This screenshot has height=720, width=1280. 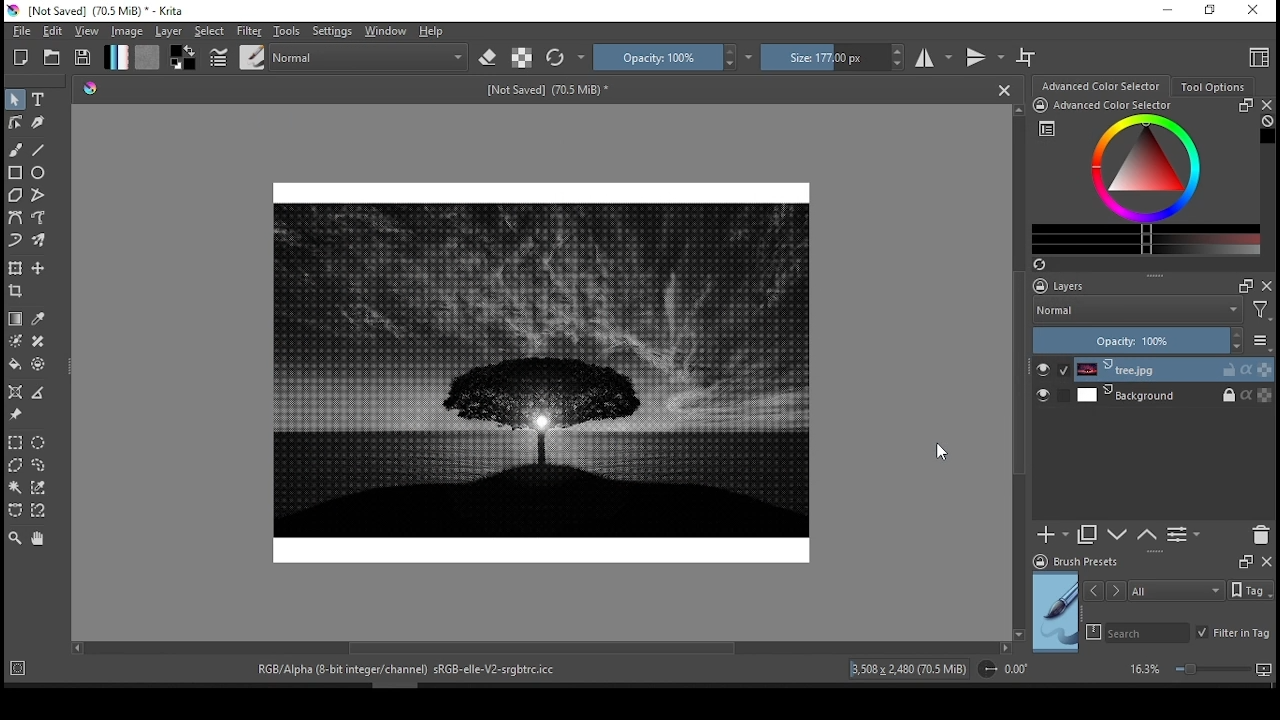 I want to click on opacity, so click(x=666, y=58).